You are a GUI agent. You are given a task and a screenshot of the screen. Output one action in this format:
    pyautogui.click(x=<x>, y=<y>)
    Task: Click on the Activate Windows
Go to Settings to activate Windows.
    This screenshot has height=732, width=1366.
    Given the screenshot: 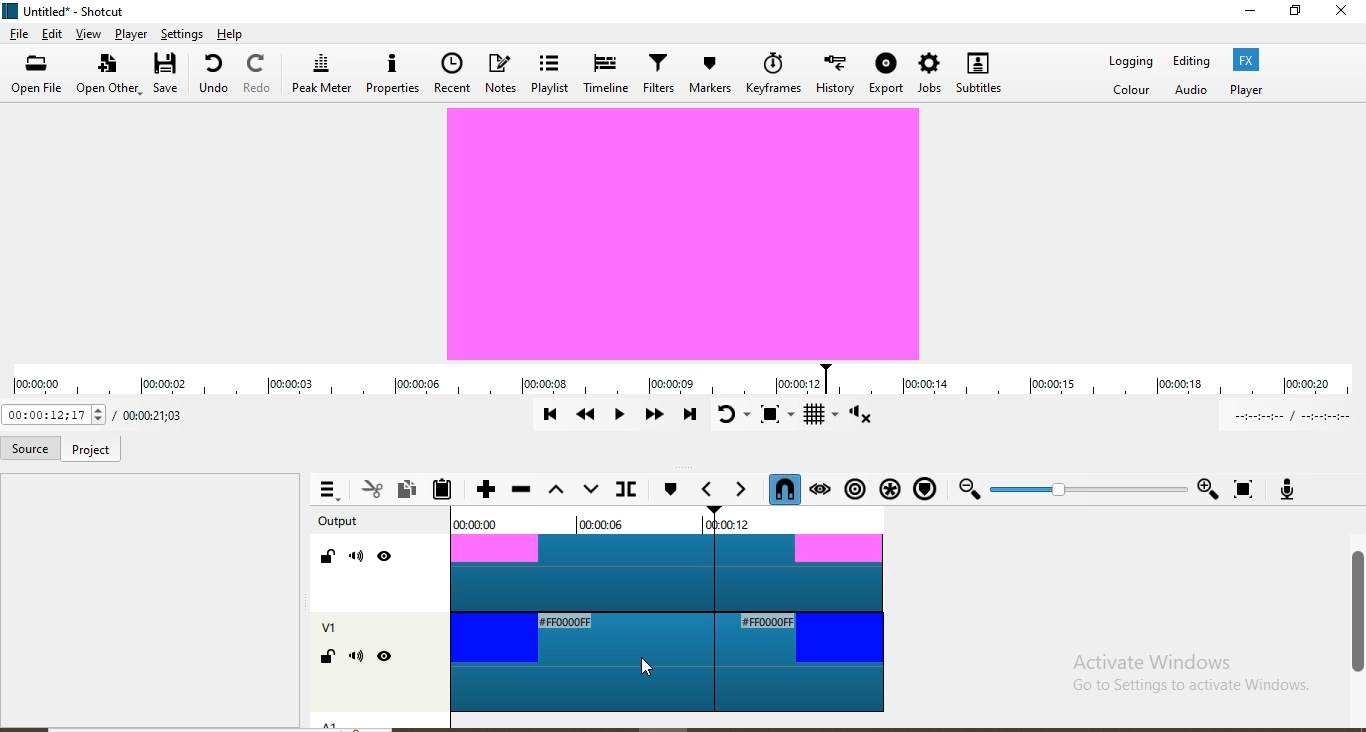 What is the action you would take?
    pyautogui.click(x=1197, y=671)
    